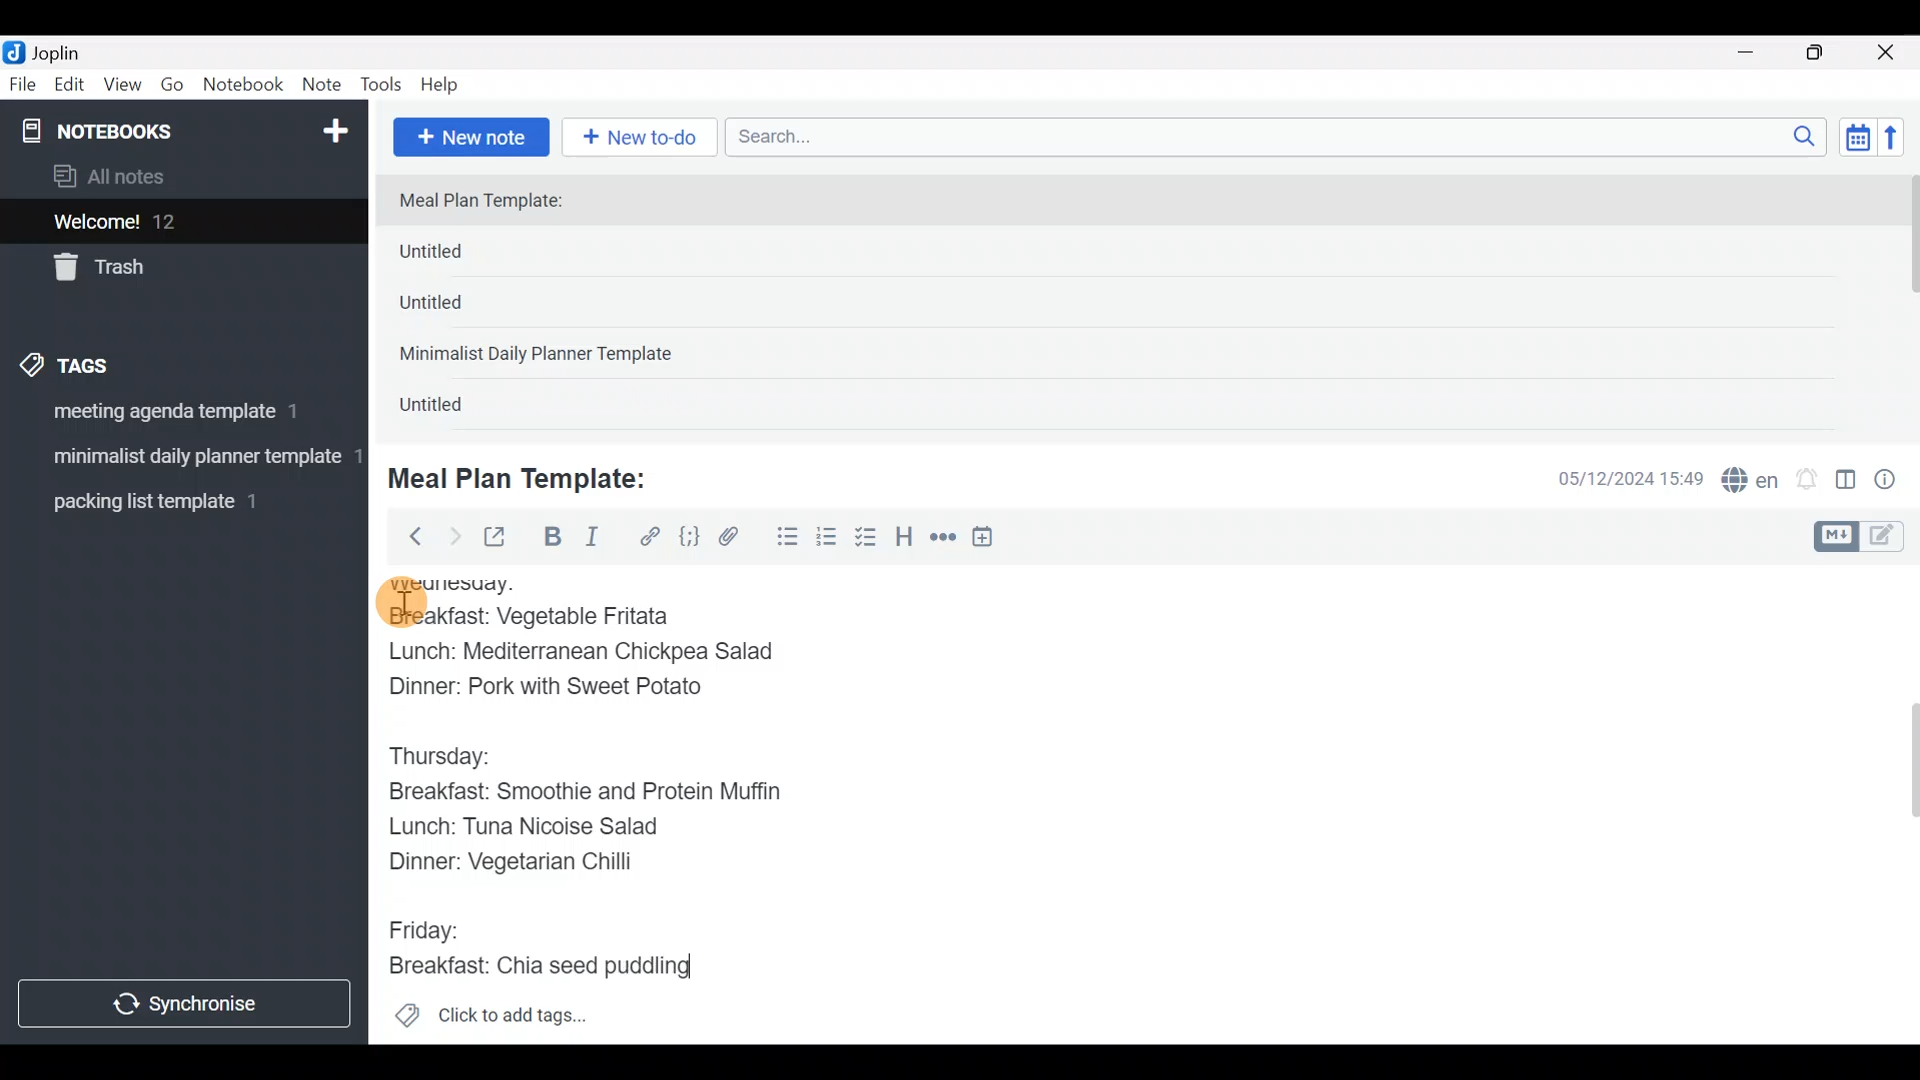 The height and width of the screenshot is (1080, 1920). I want to click on Meal Plan Template:, so click(493, 202).